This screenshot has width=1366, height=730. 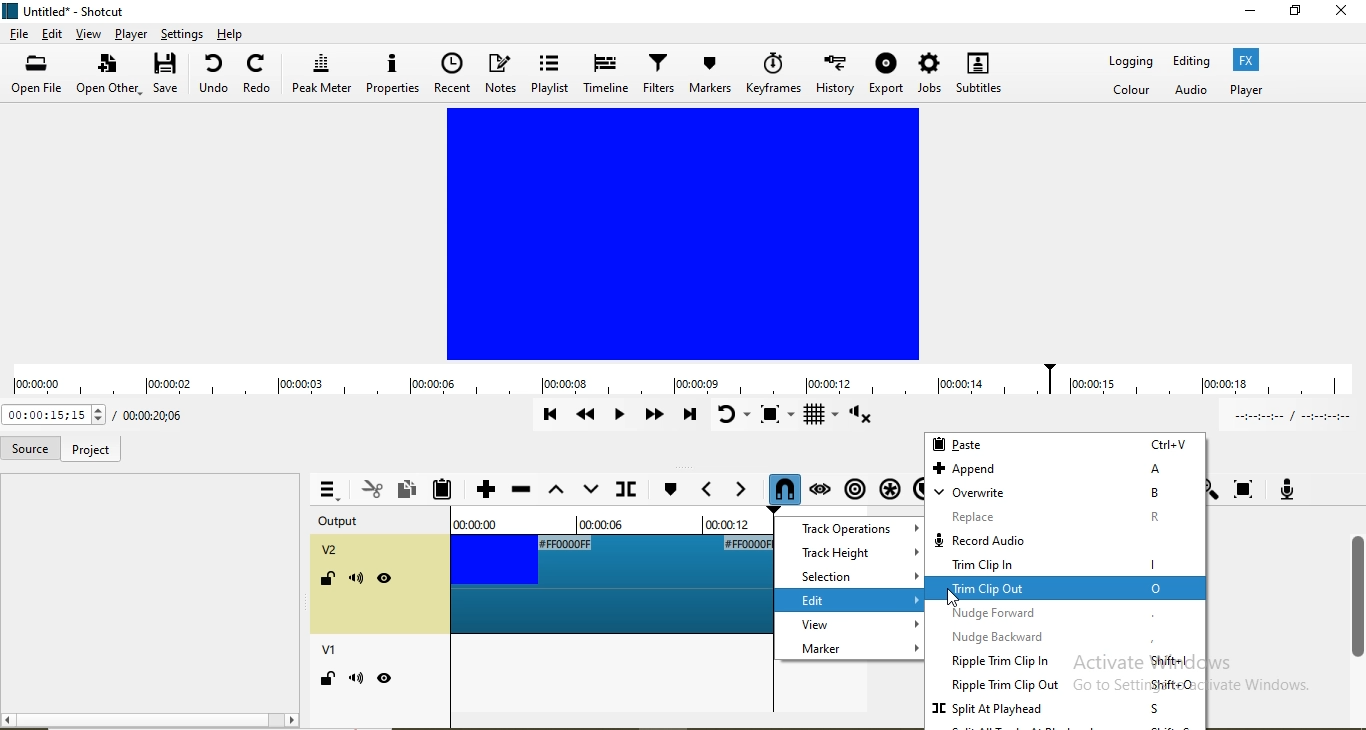 I want to click on Show volume control, so click(x=864, y=418).